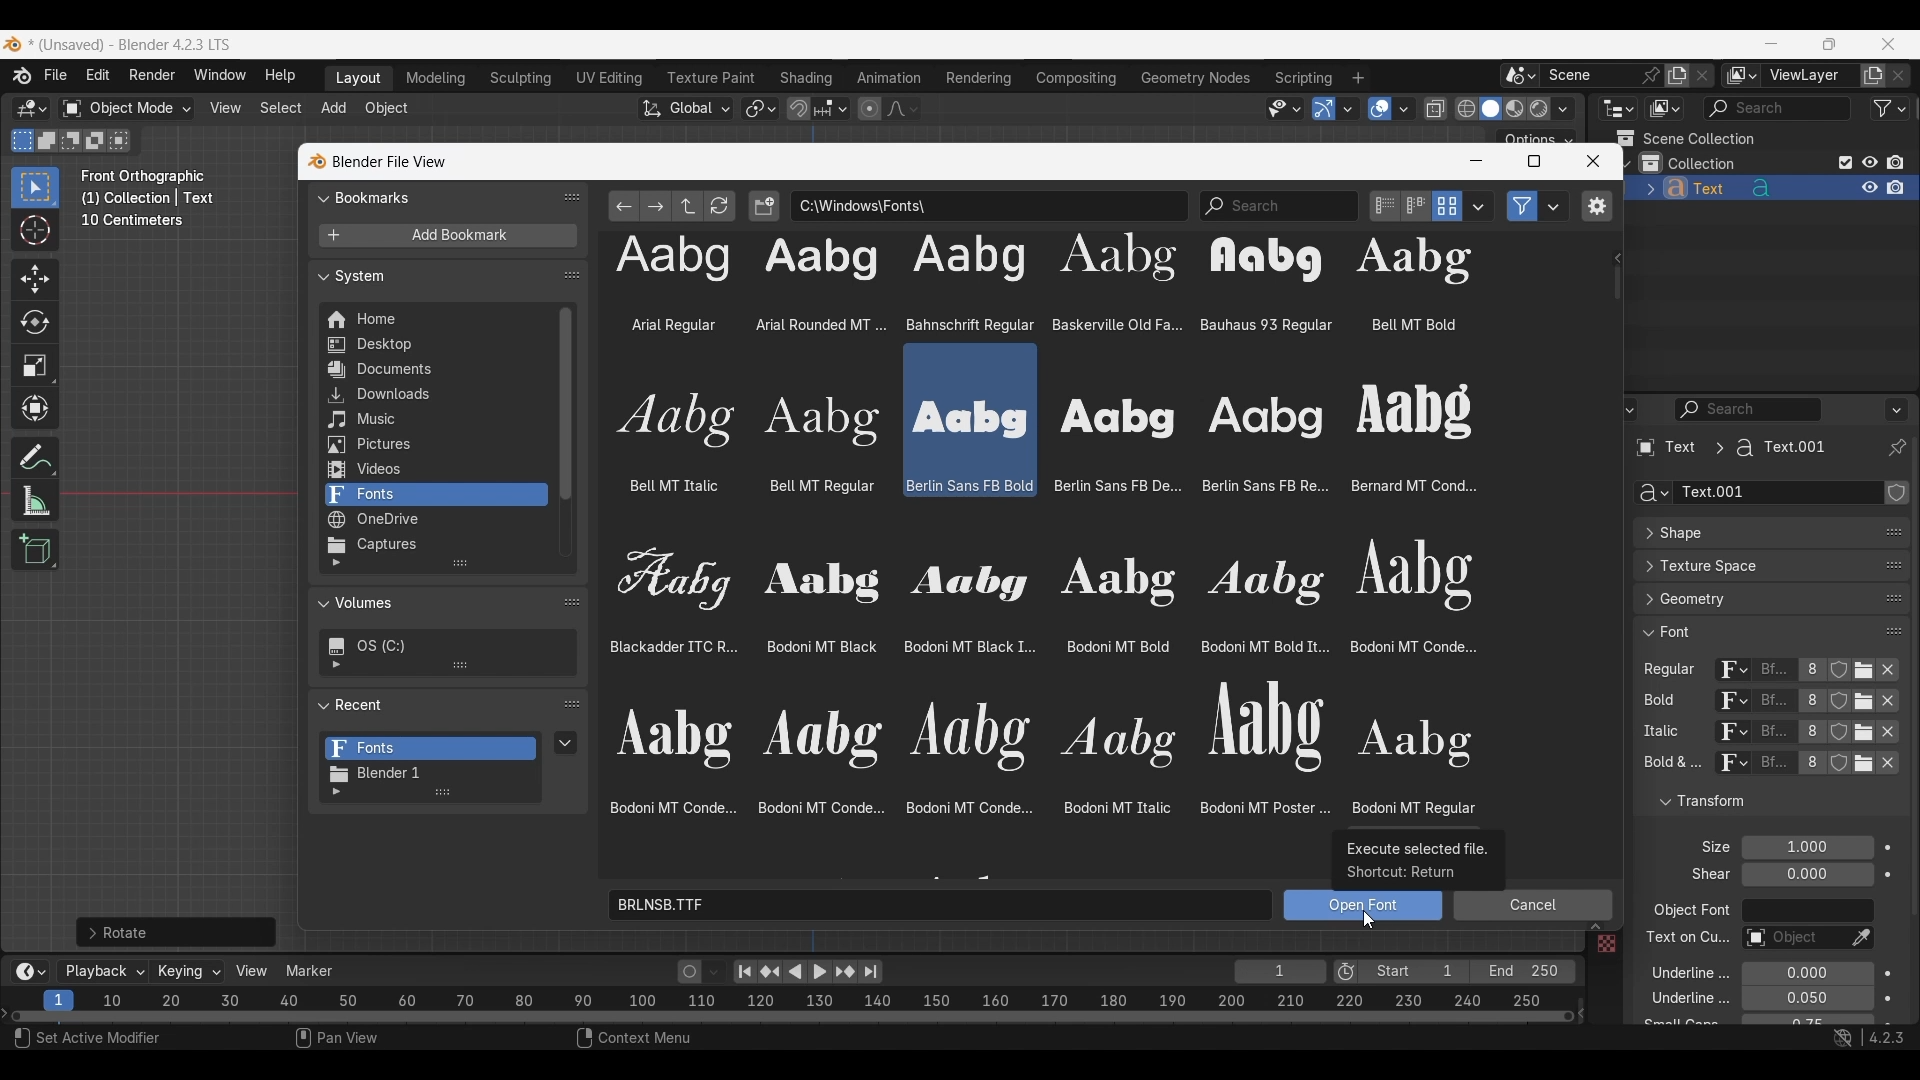  I want to click on File path, so click(989, 205).